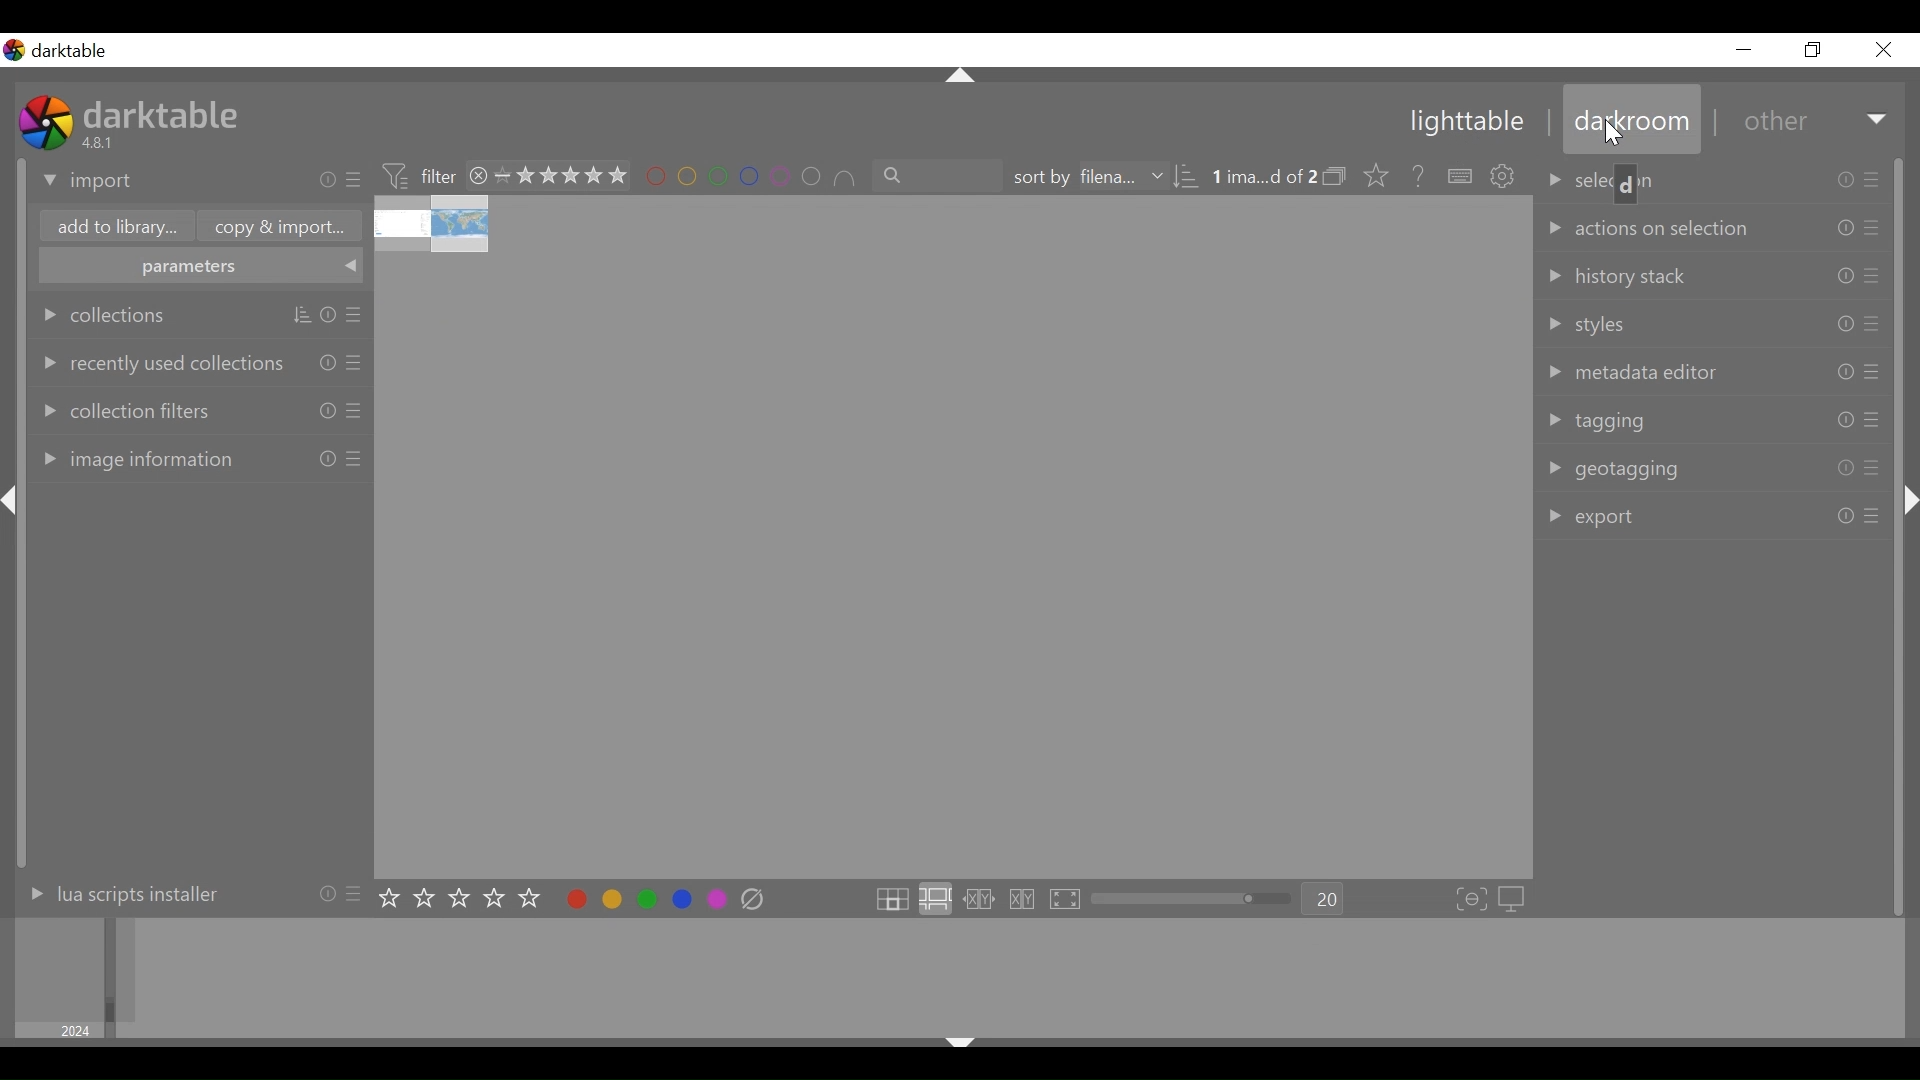  I want to click on , so click(1878, 373).